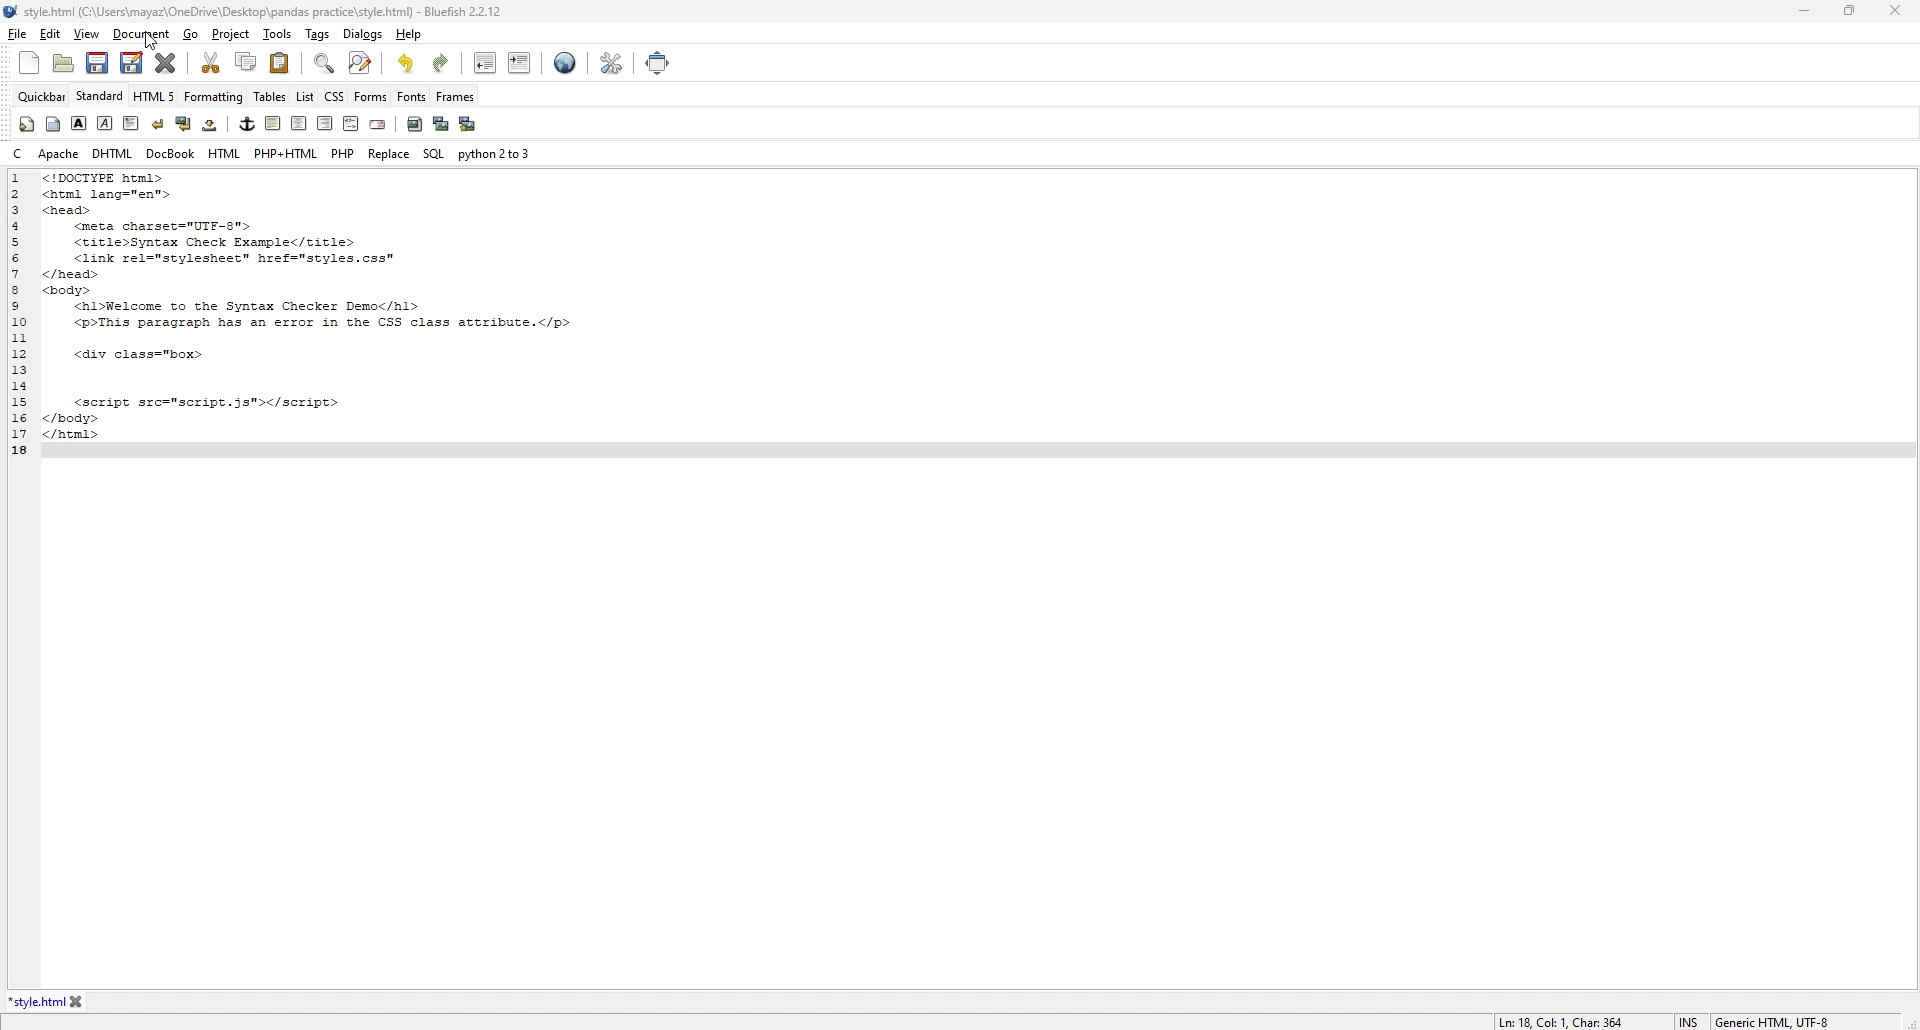 The image size is (1920, 1030). I want to click on GIES Bs
tml lang="en”>
cad>
<meta charset="UTE-8">
<title>Syntax Check Example</title>
<link rel=vstyleshest” href="styles.css”
head>
ody>
<hl>Welcome to the Syntax Checker Demo</hl>
<p>This paragraph has an error in the CSS class atcribute.</p>
<div class="box>
<script src="script.3st></script>
body>
html>, so click(314, 308).